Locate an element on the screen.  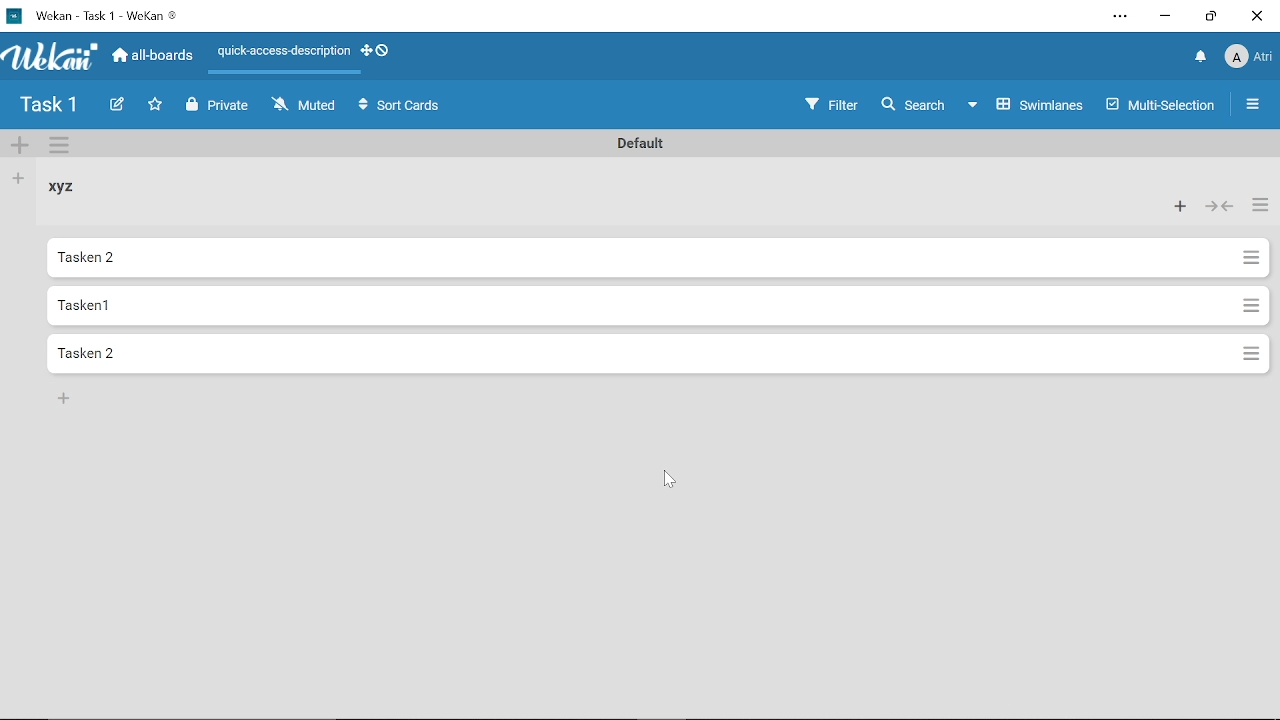
Add is located at coordinates (64, 399).